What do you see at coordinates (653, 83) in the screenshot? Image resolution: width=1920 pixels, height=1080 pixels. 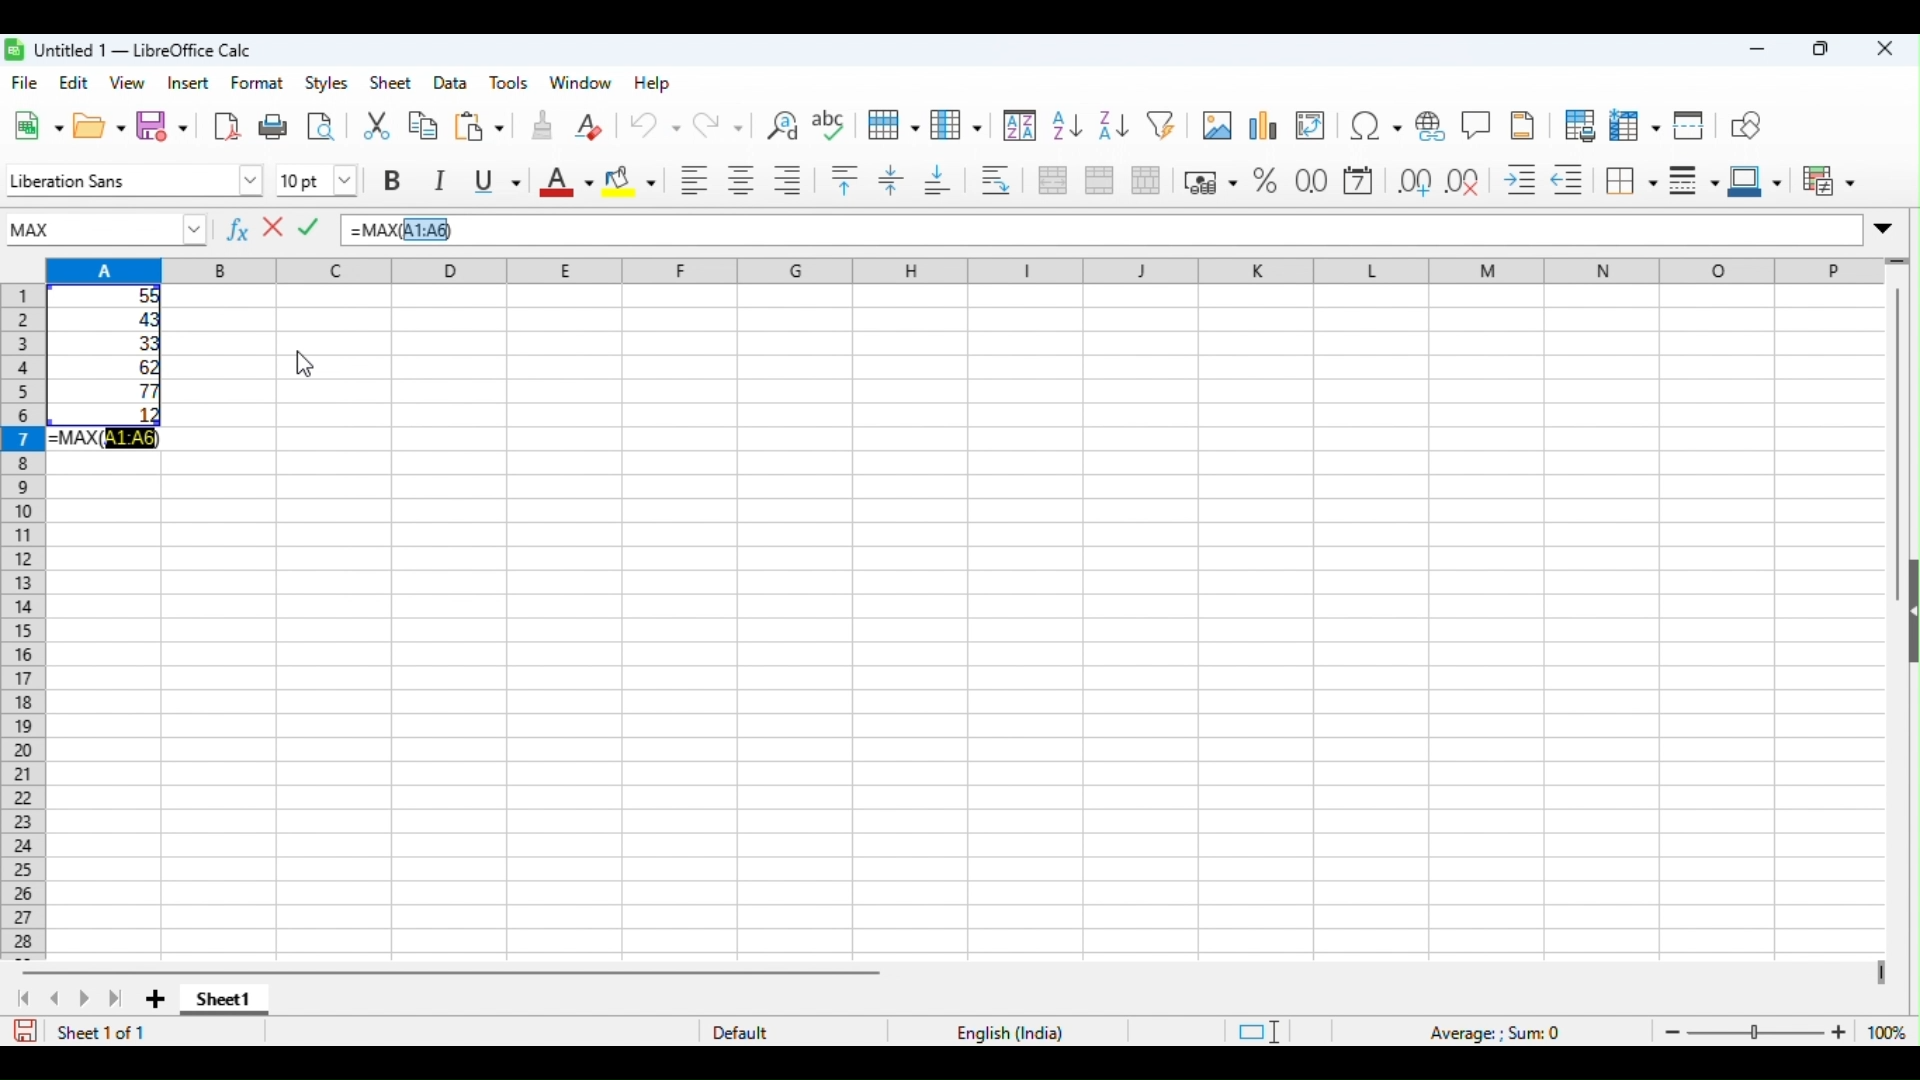 I see `help` at bounding box center [653, 83].